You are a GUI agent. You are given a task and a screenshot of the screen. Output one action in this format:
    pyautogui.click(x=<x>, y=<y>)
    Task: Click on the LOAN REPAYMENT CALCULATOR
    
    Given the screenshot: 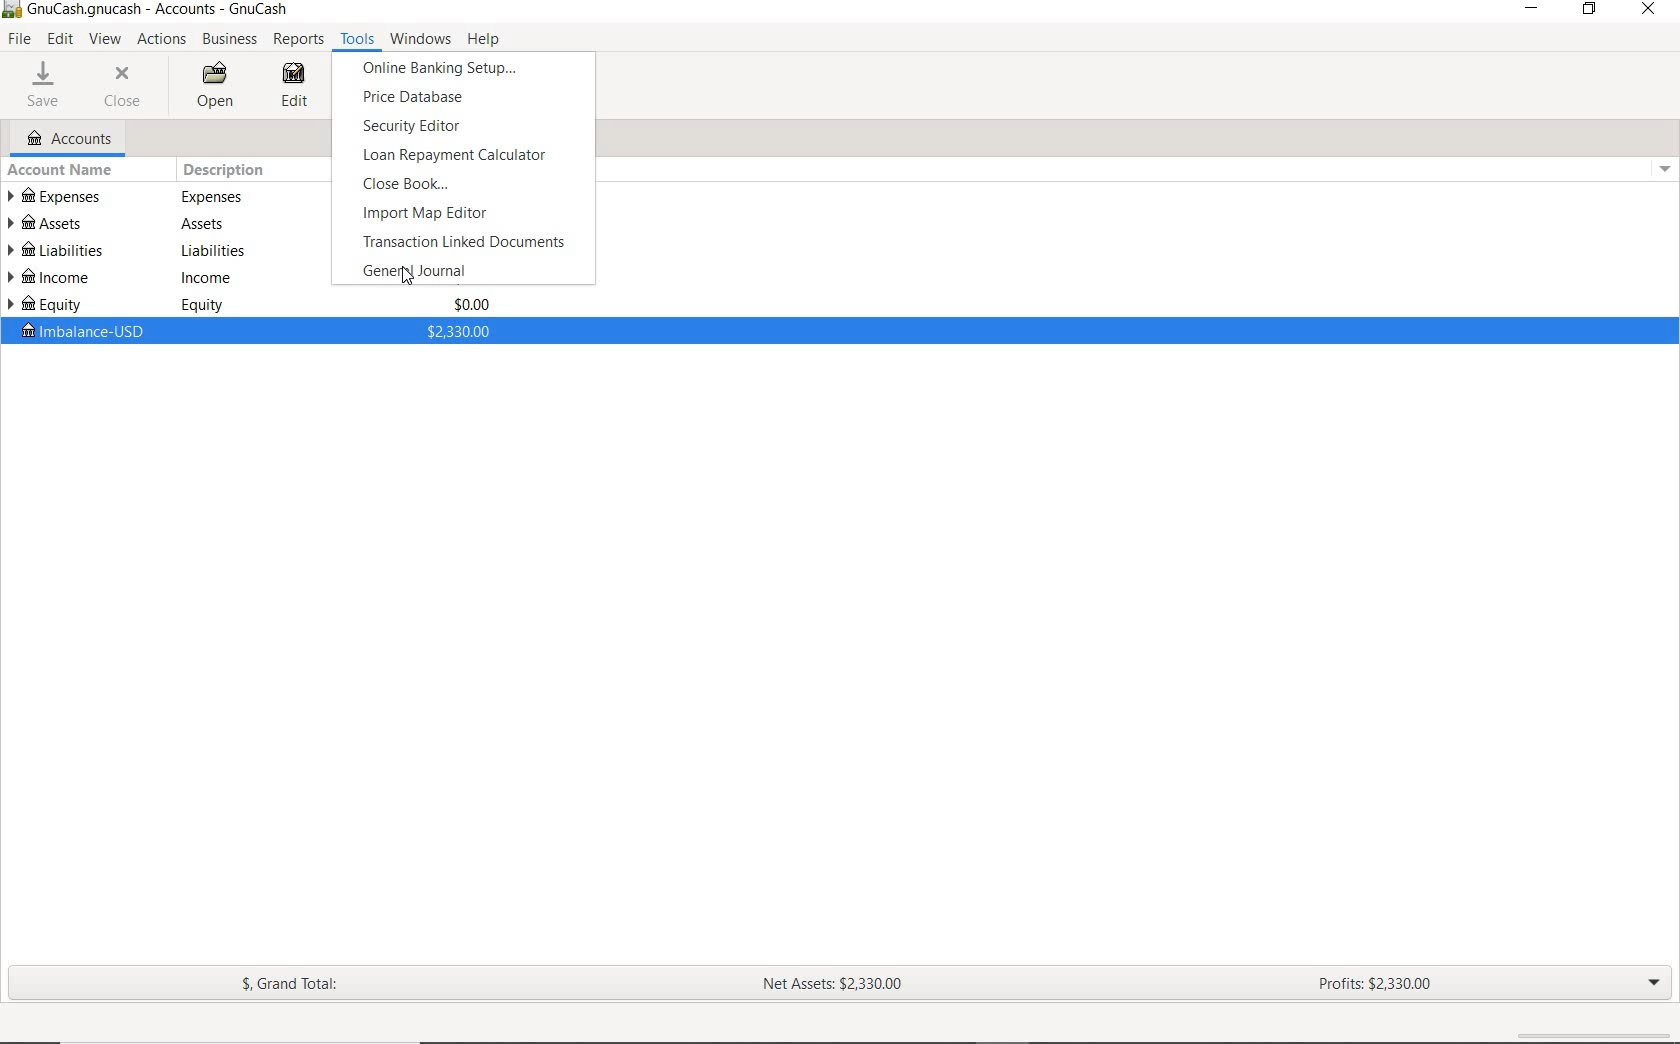 What is the action you would take?
    pyautogui.click(x=464, y=156)
    